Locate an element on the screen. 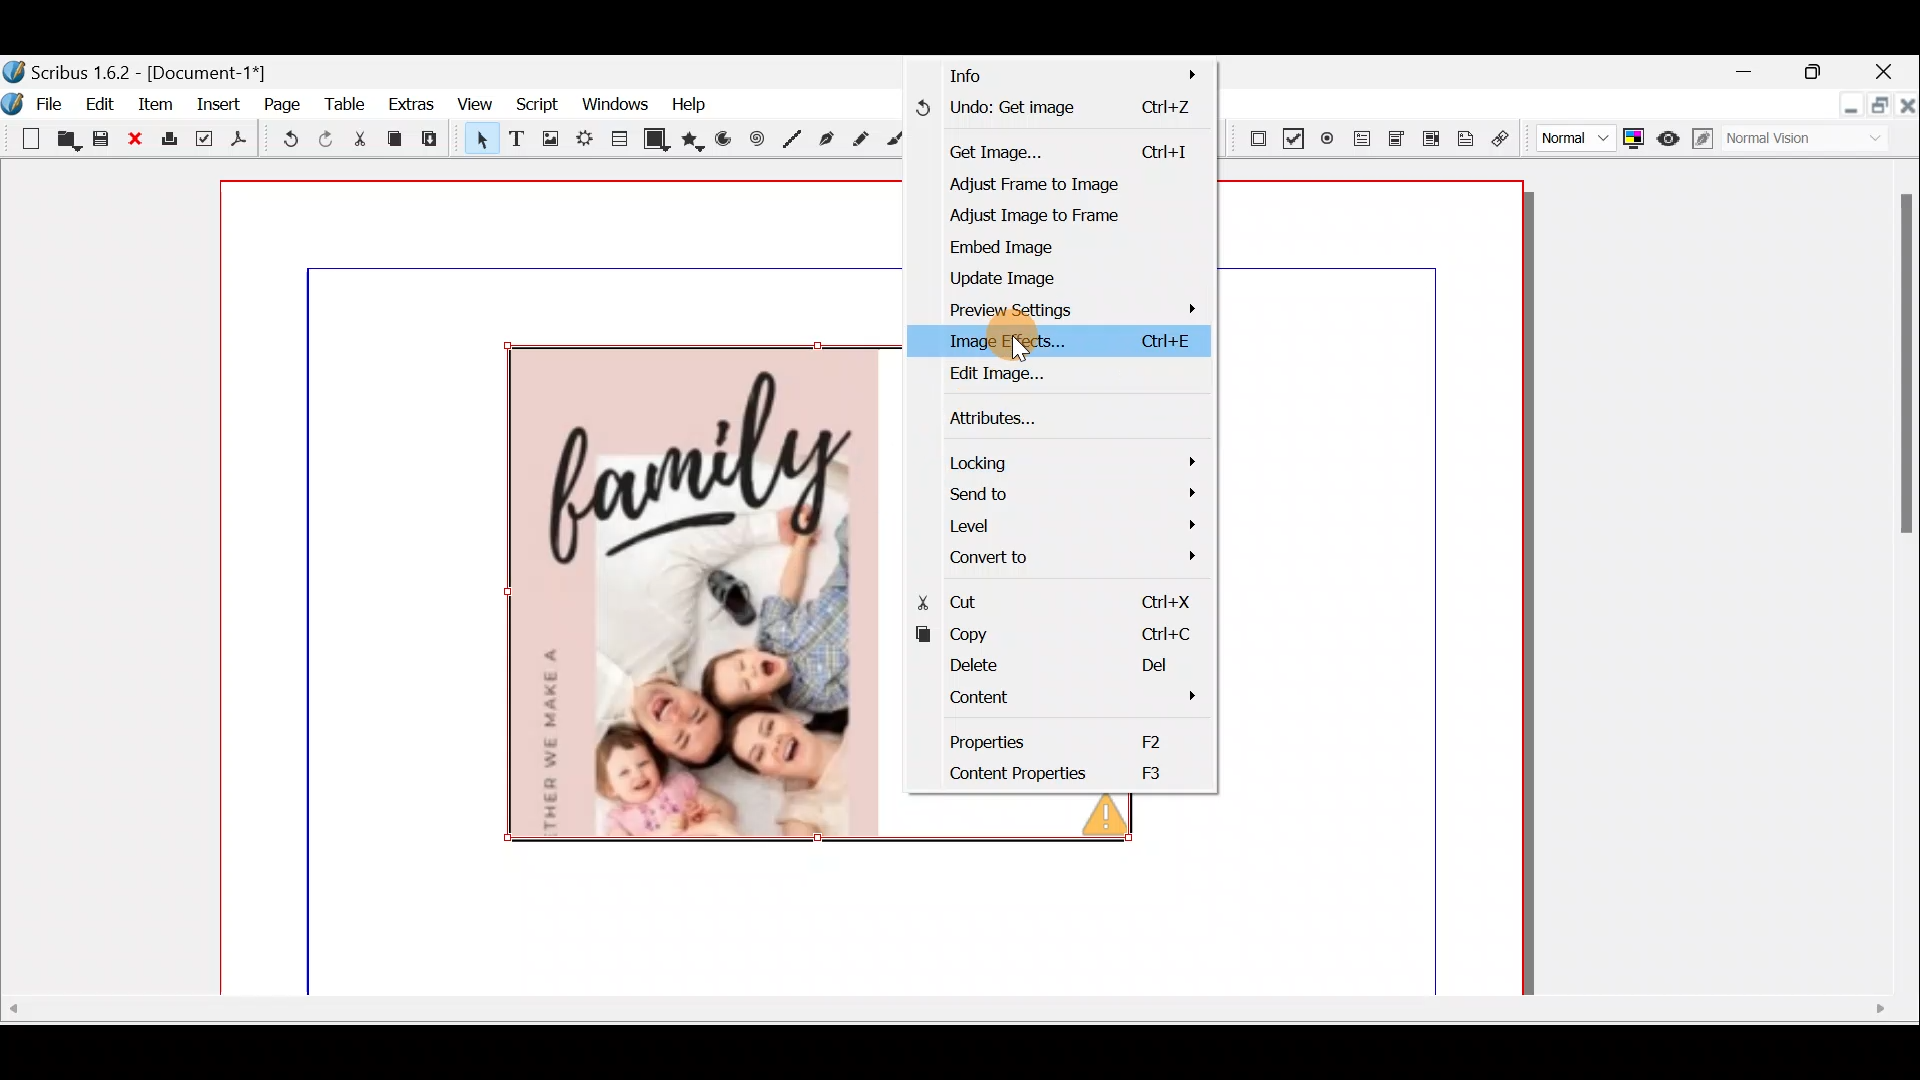 This screenshot has width=1920, height=1080. Insert is located at coordinates (221, 103).